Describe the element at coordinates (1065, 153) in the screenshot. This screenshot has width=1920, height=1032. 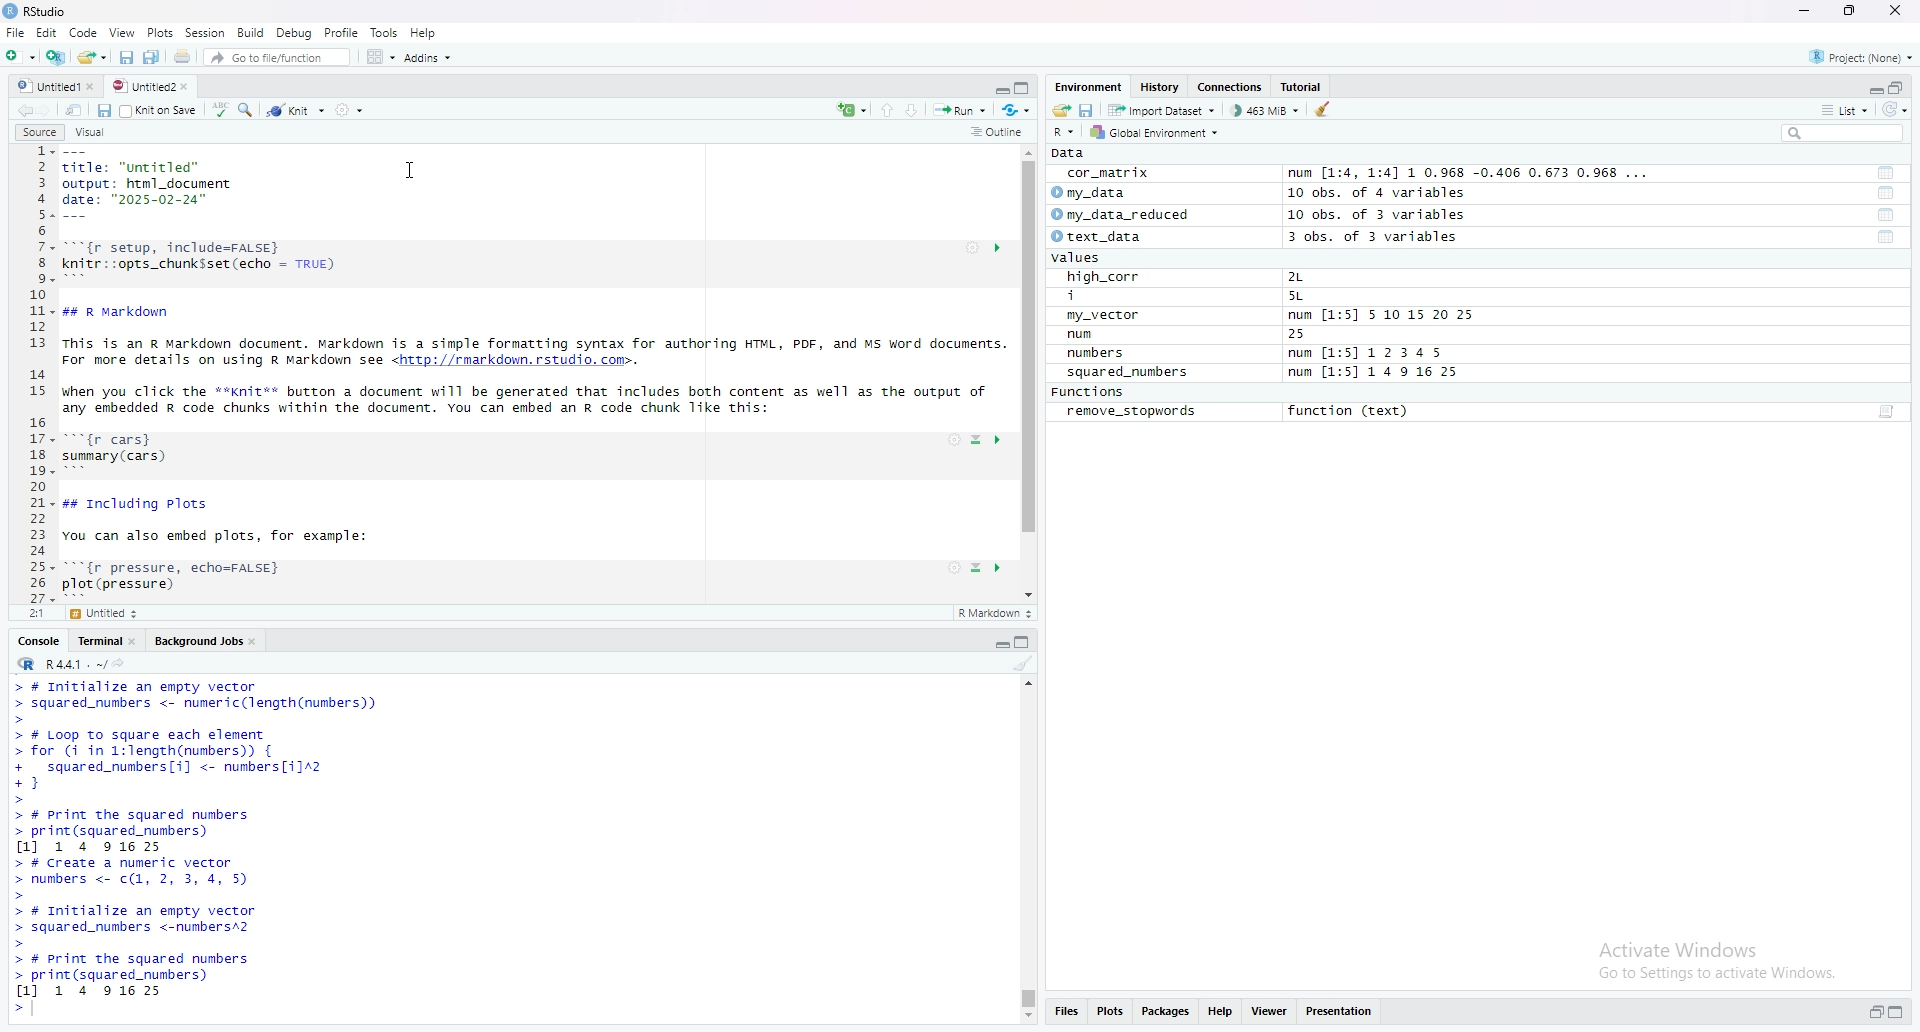
I see `Data` at that location.